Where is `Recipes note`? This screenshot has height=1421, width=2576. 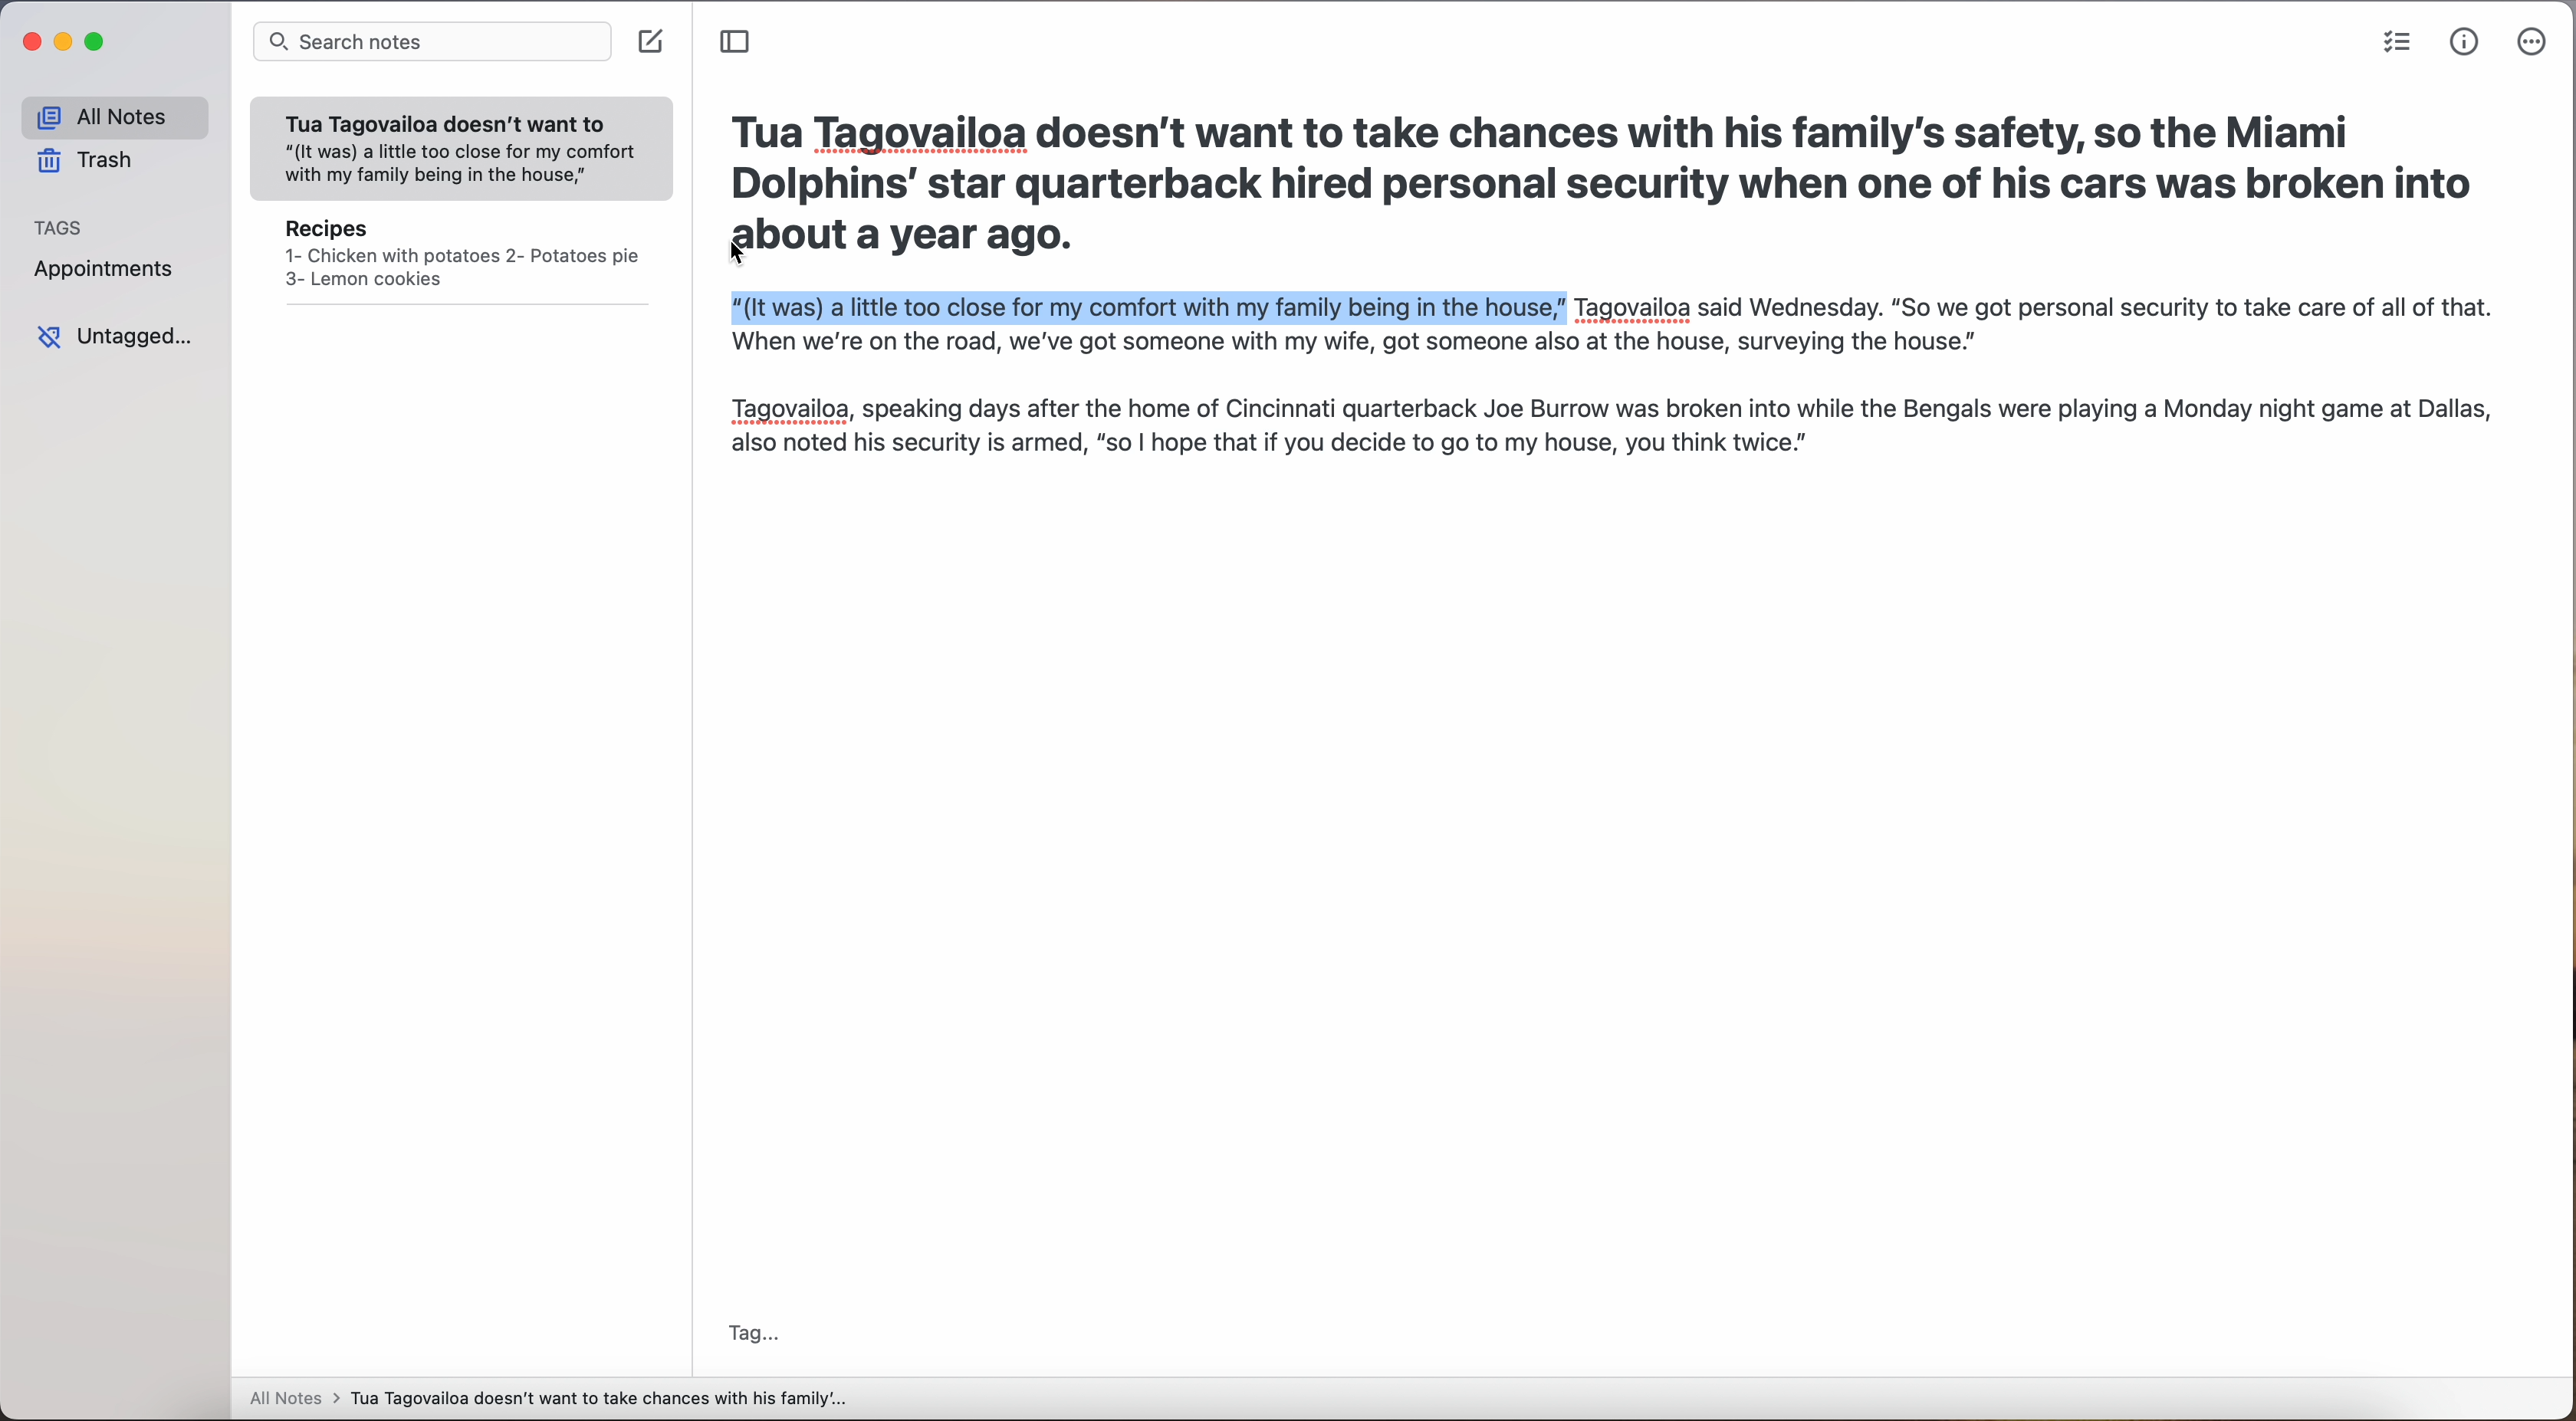
Recipes note is located at coordinates (462, 260).